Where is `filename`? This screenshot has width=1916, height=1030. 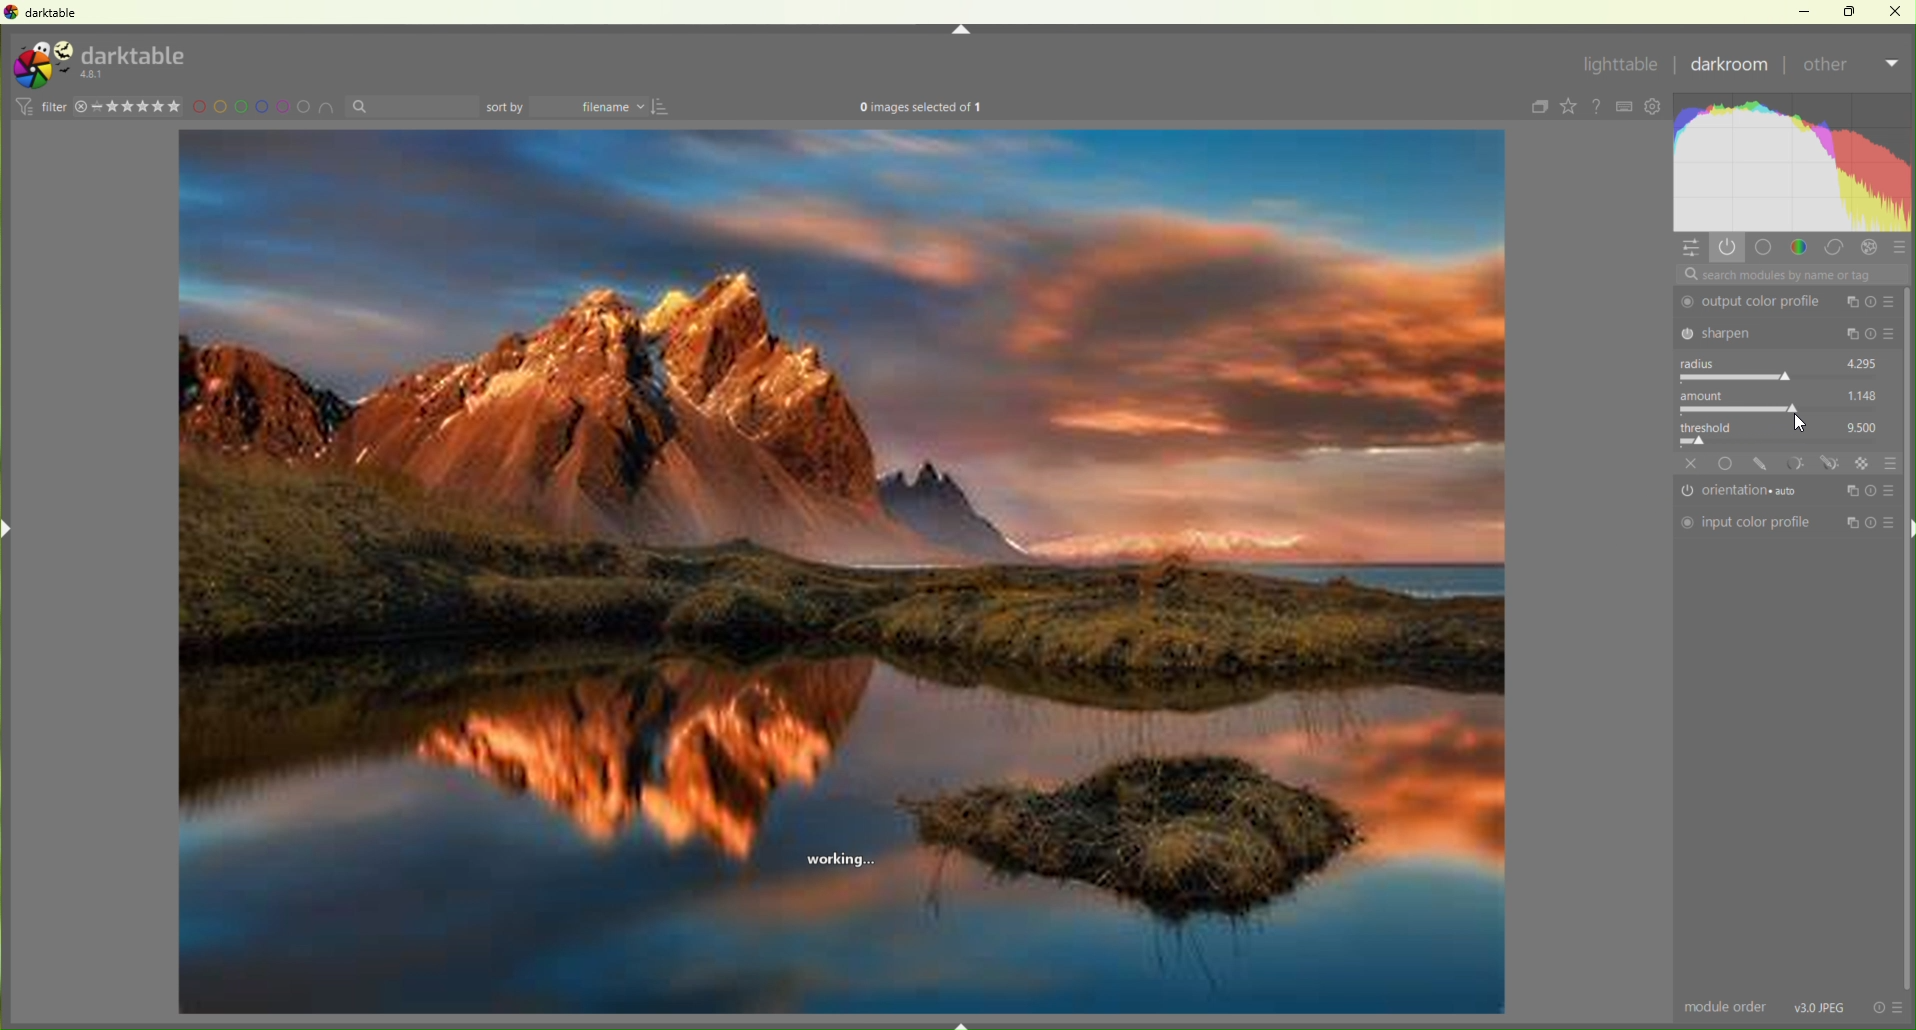 filename is located at coordinates (594, 108).